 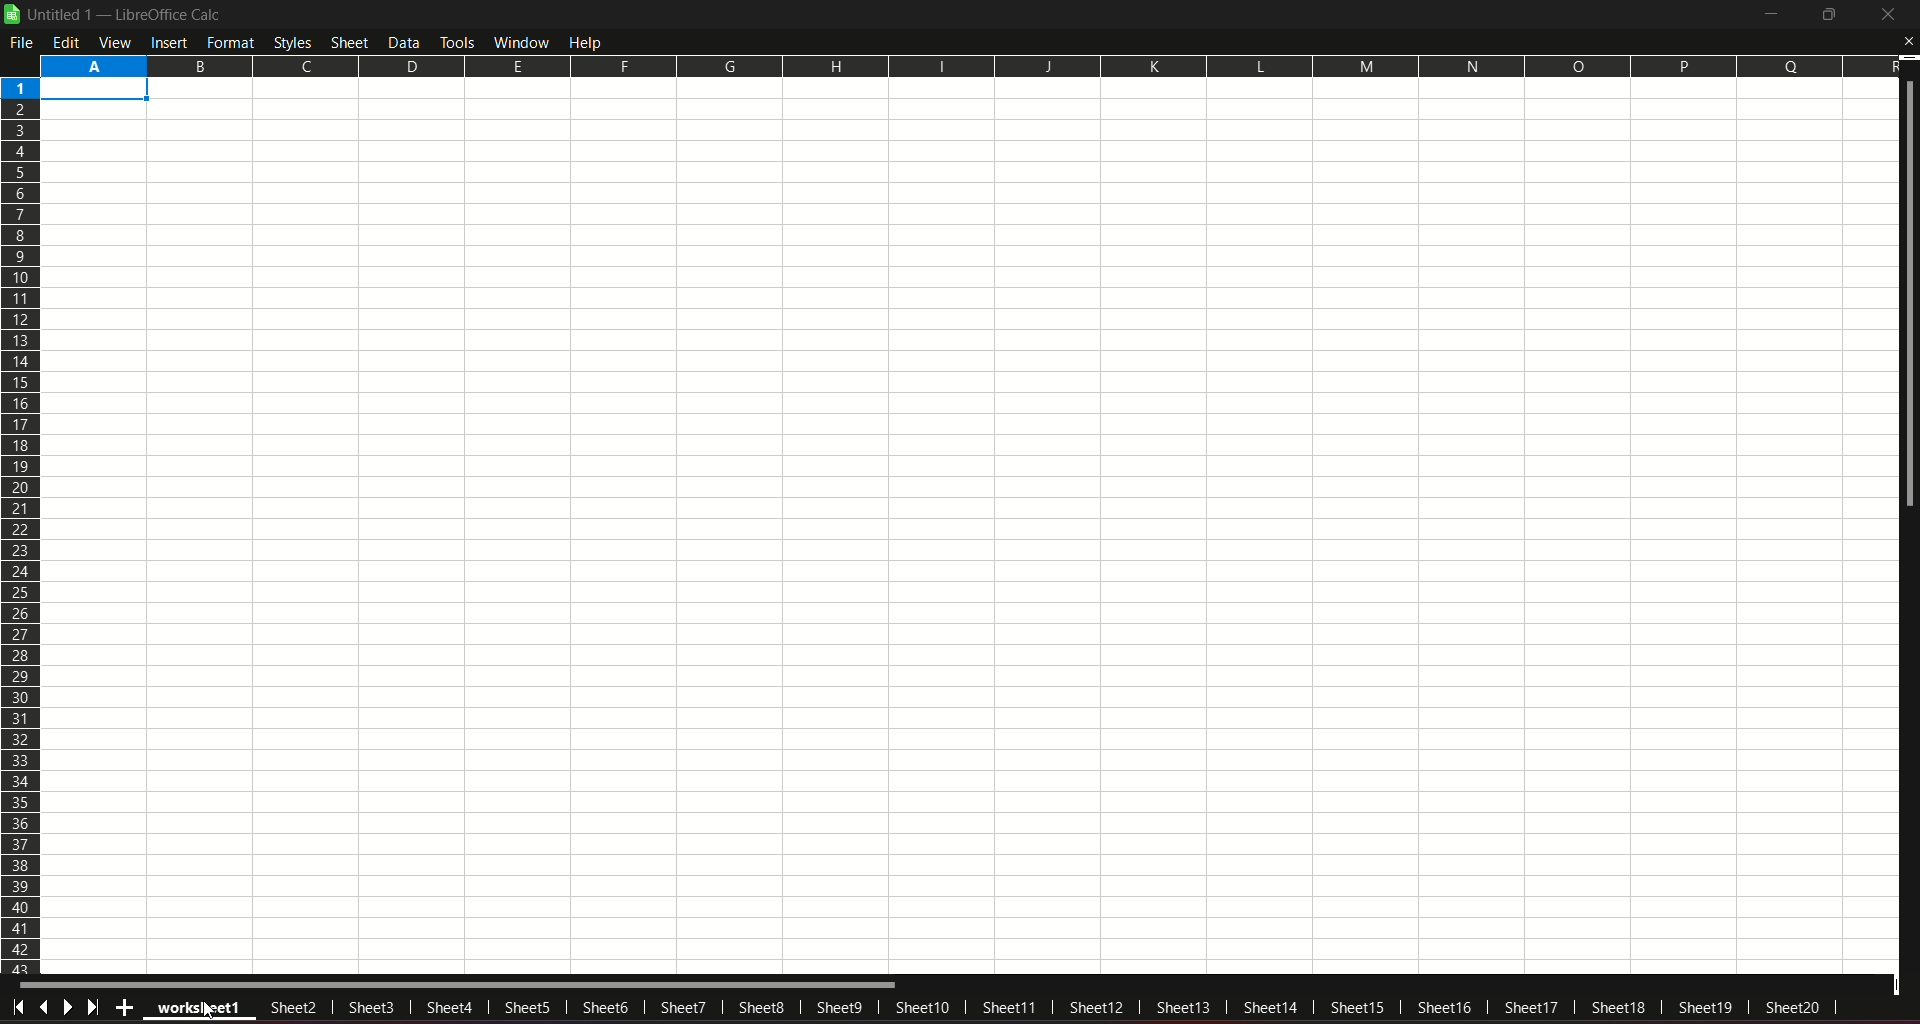 What do you see at coordinates (1530, 1005) in the screenshot?
I see `sheet17` at bounding box center [1530, 1005].